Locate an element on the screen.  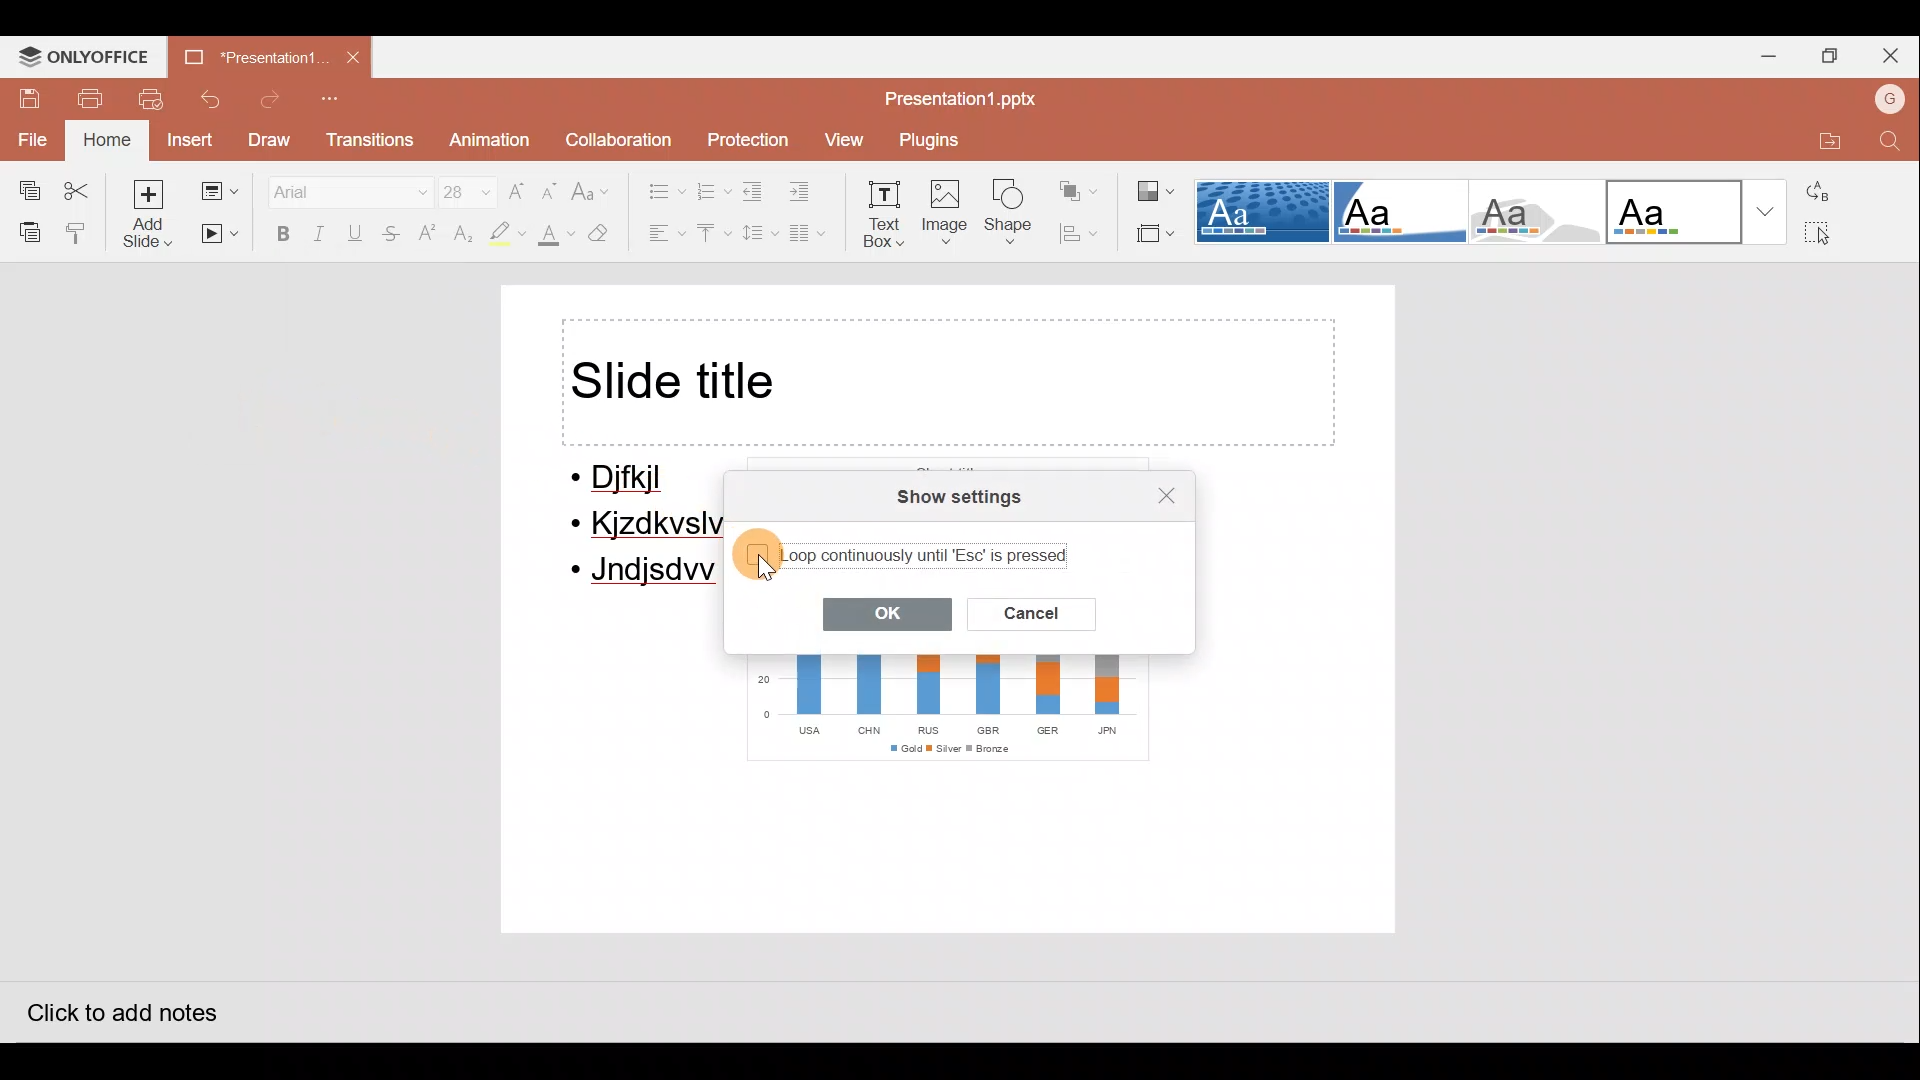
Save is located at coordinates (19, 97).